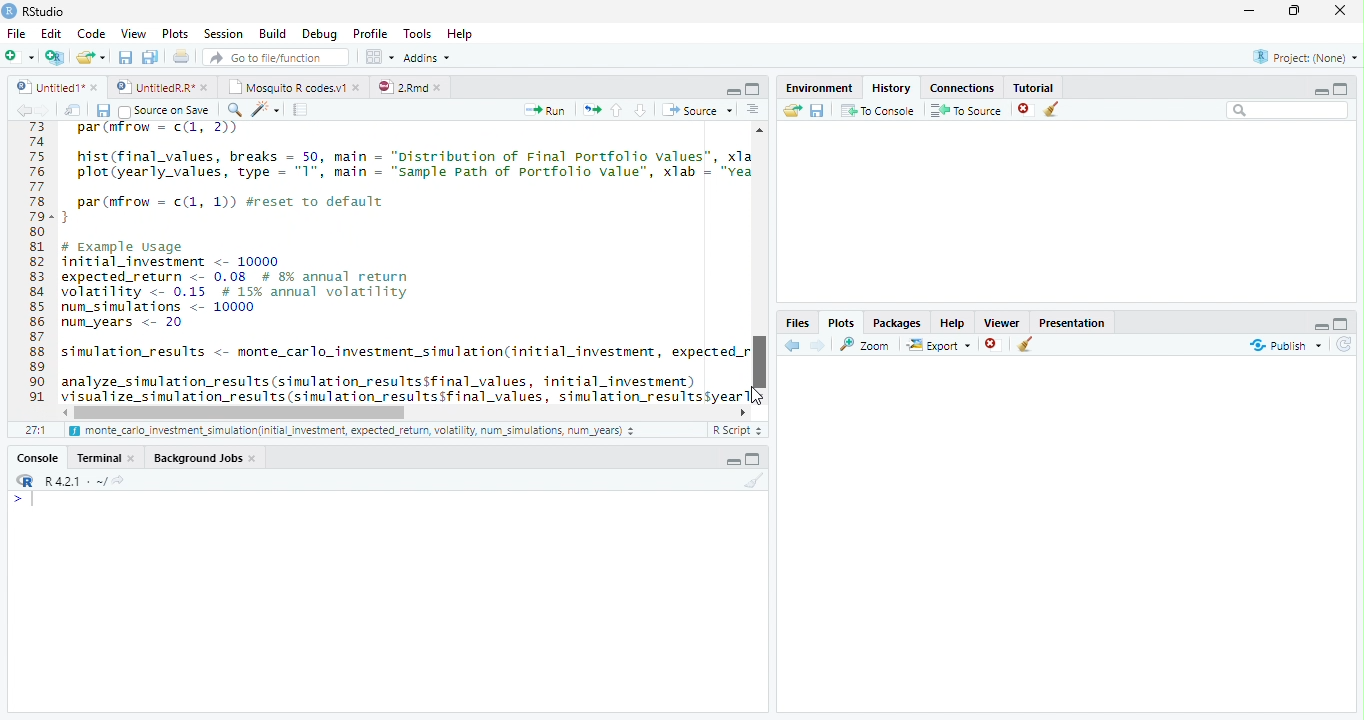 This screenshot has width=1364, height=720. Describe the element at coordinates (402, 264) in the screenshot. I see `Code` at that location.